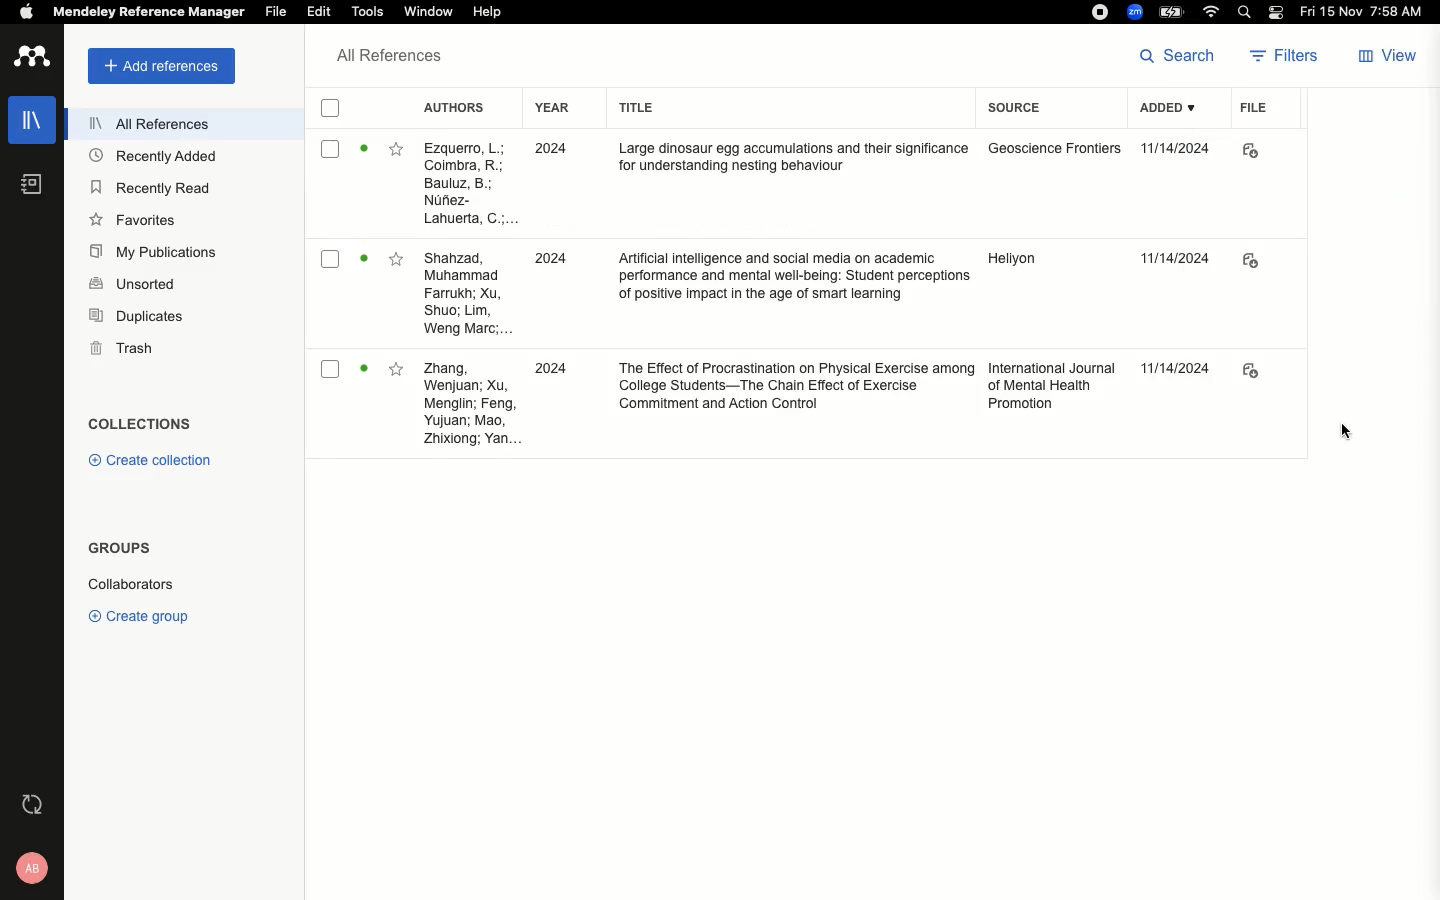 The height and width of the screenshot is (900, 1440). What do you see at coordinates (793, 158) in the screenshot?
I see `Large dinosaur egg accumulations and their significance
for understanding nesting behaviour` at bounding box center [793, 158].